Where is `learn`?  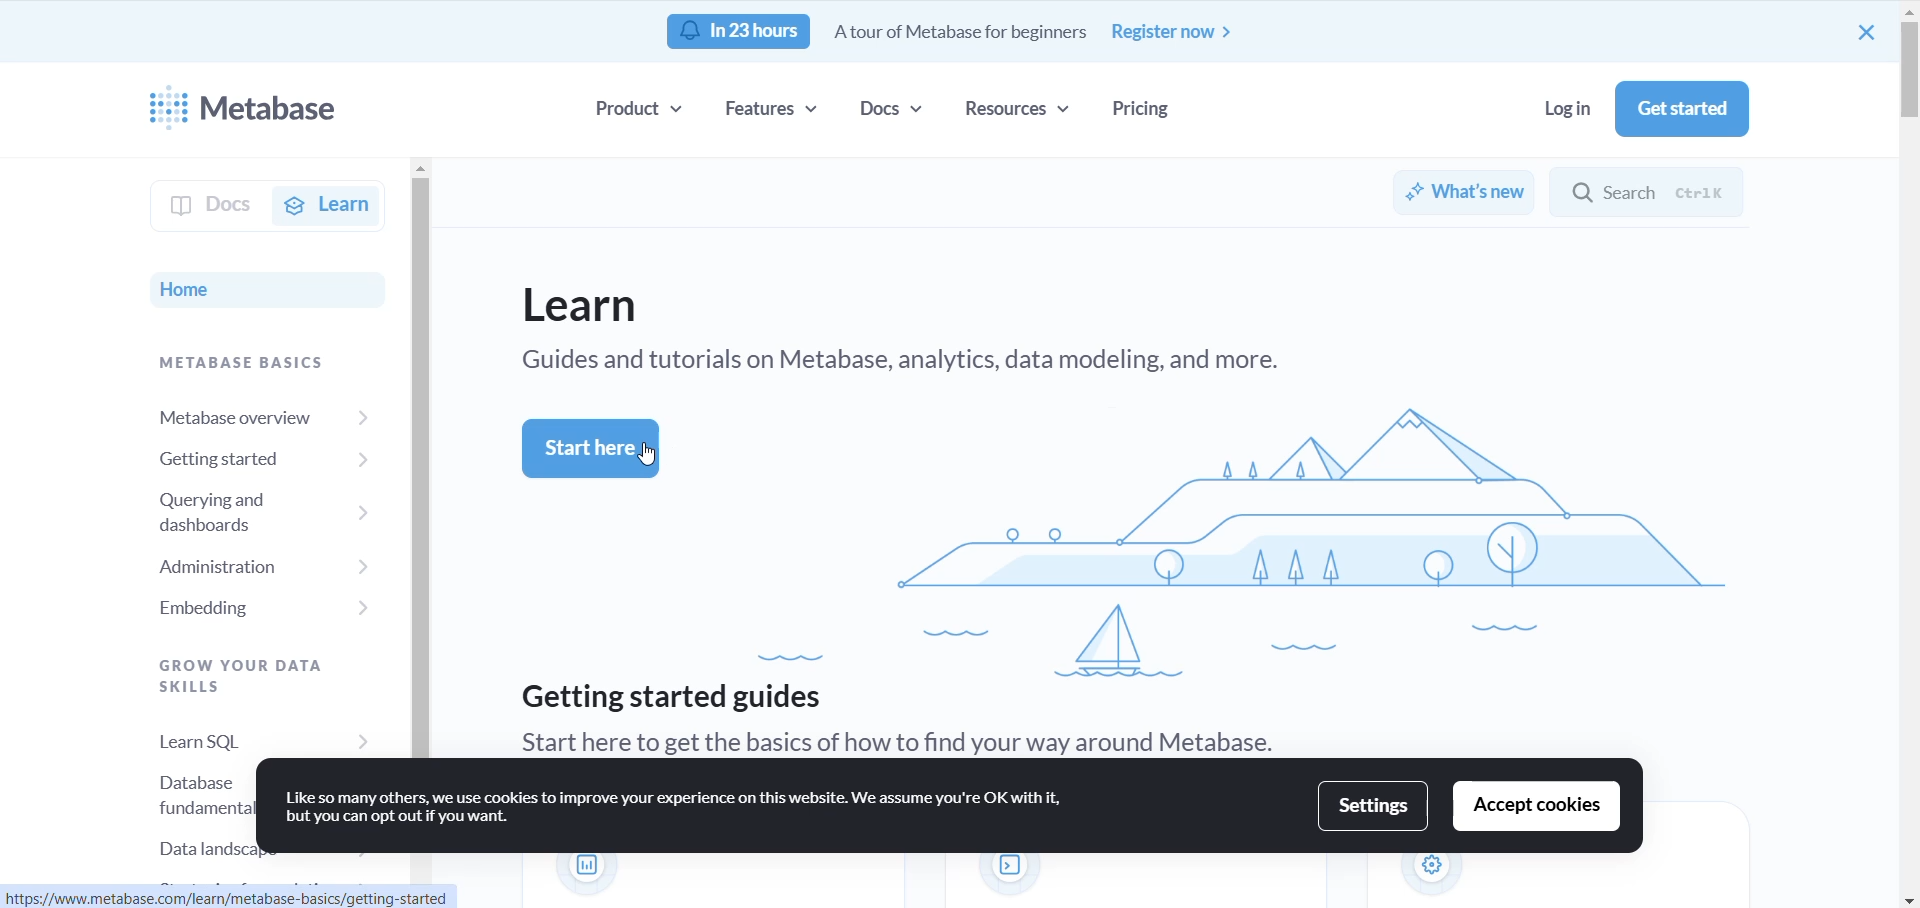
learn is located at coordinates (589, 305).